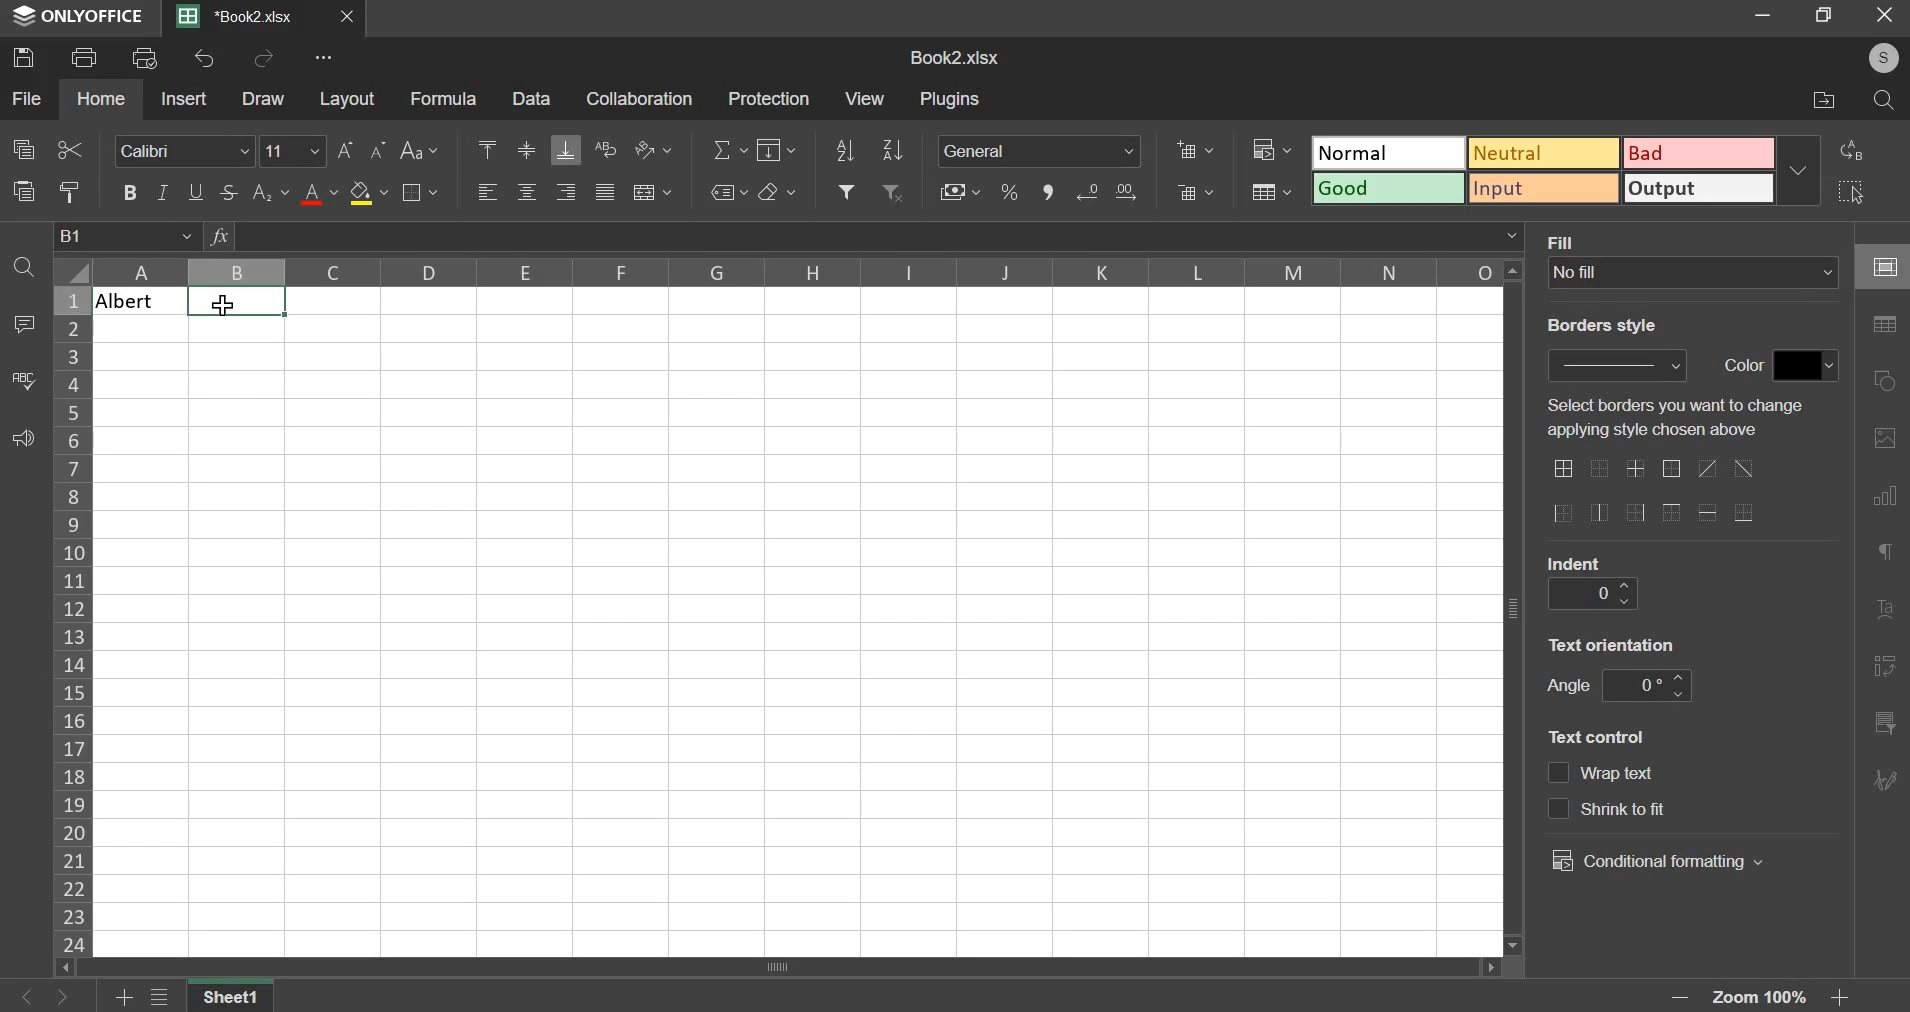 This screenshot has width=1910, height=1012. Describe the element at coordinates (1849, 192) in the screenshot. I see `select` at that location.